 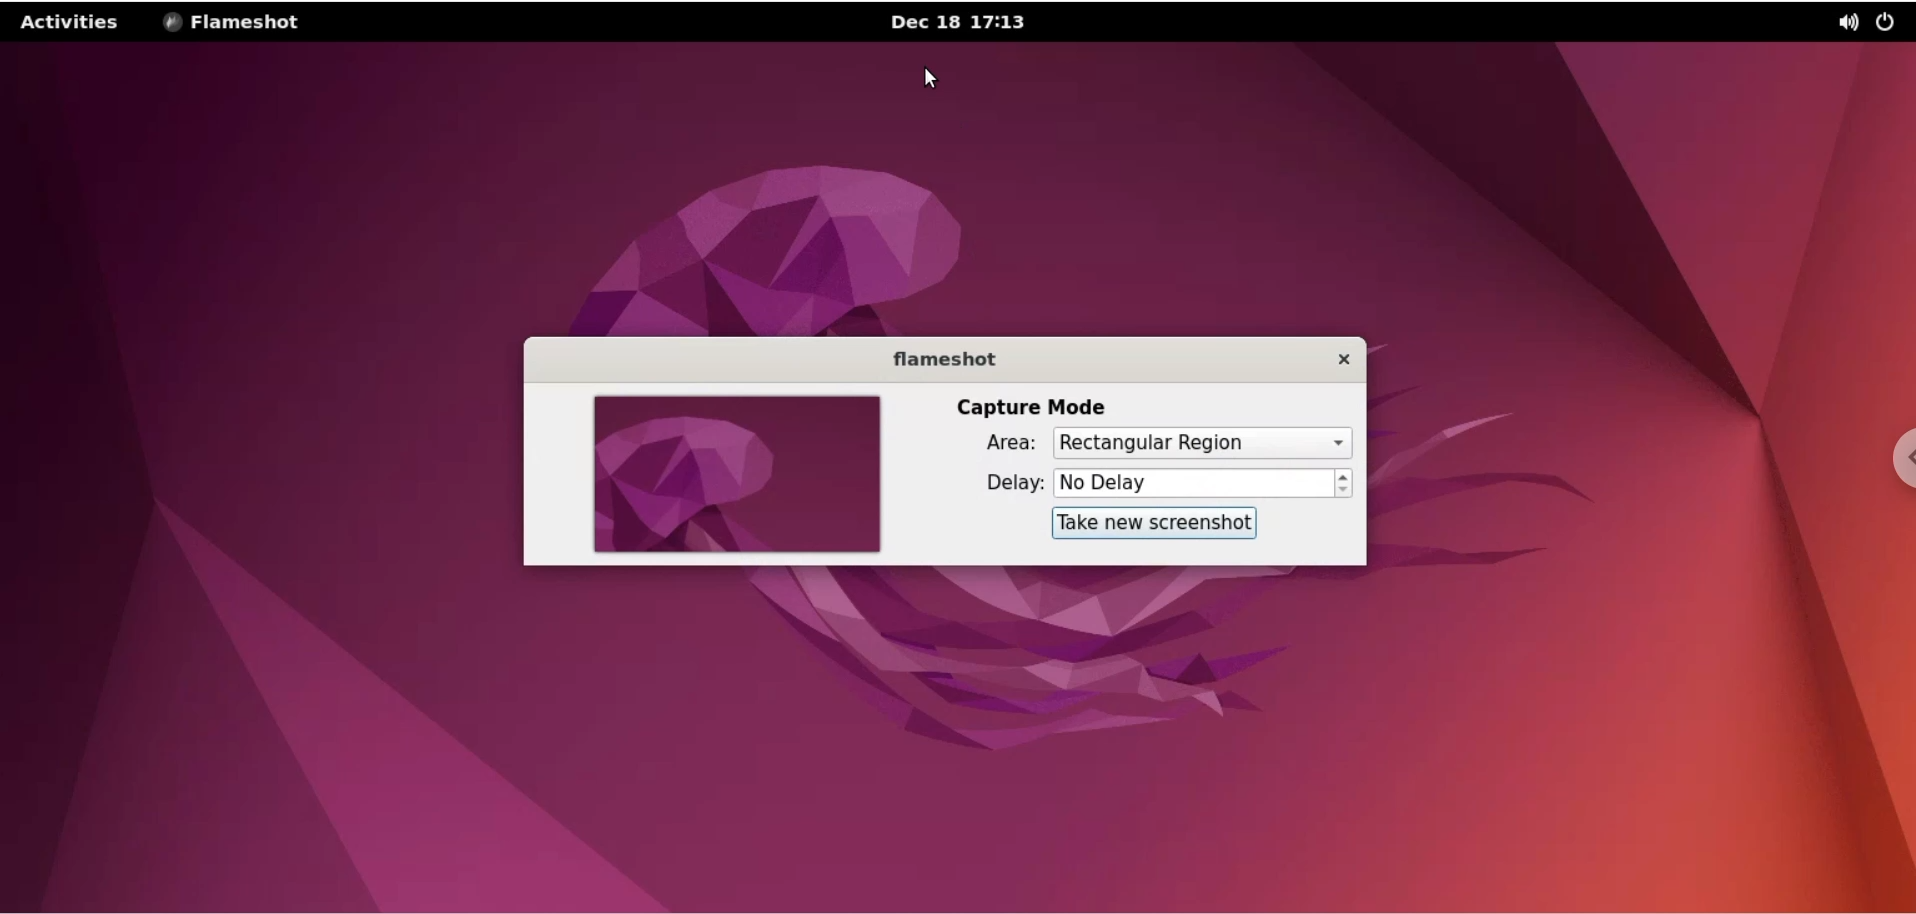 I want to click on delay label, so click(x=1001, y=483).